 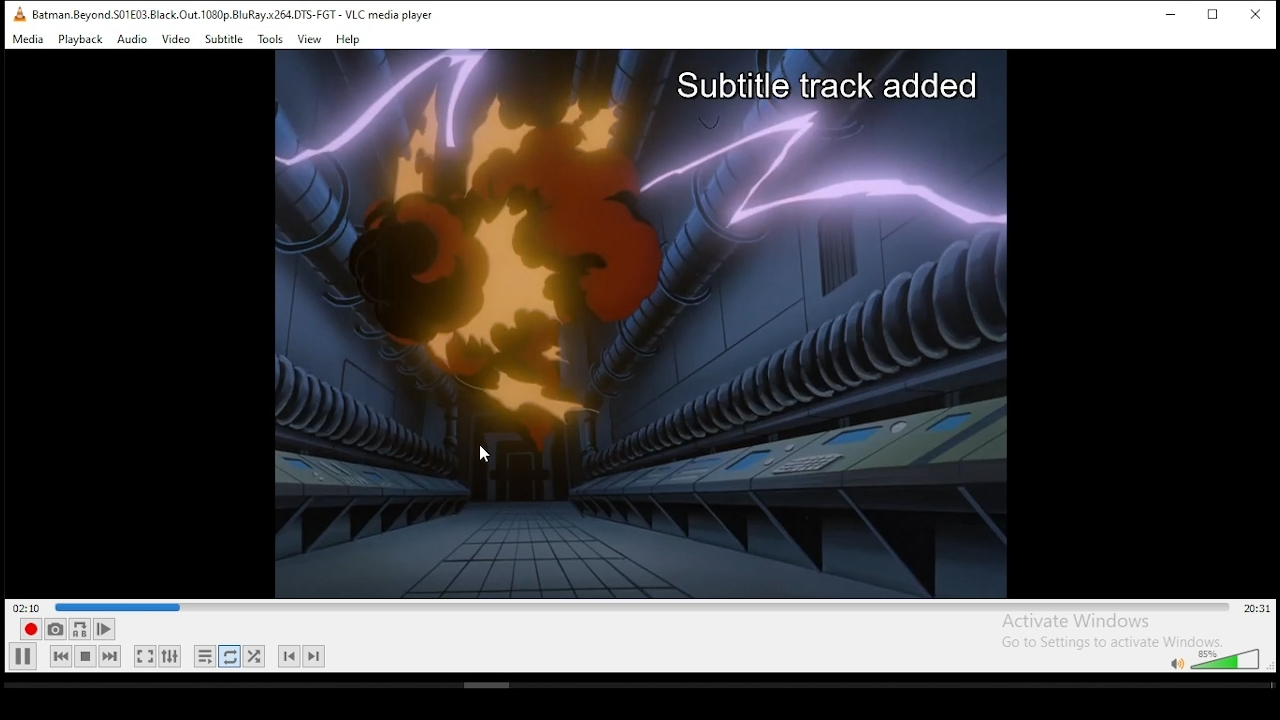 What do you see at coordinates (205, 656) in the screenshot?
I see `toggle playlist` at bounding box center [205, 656].